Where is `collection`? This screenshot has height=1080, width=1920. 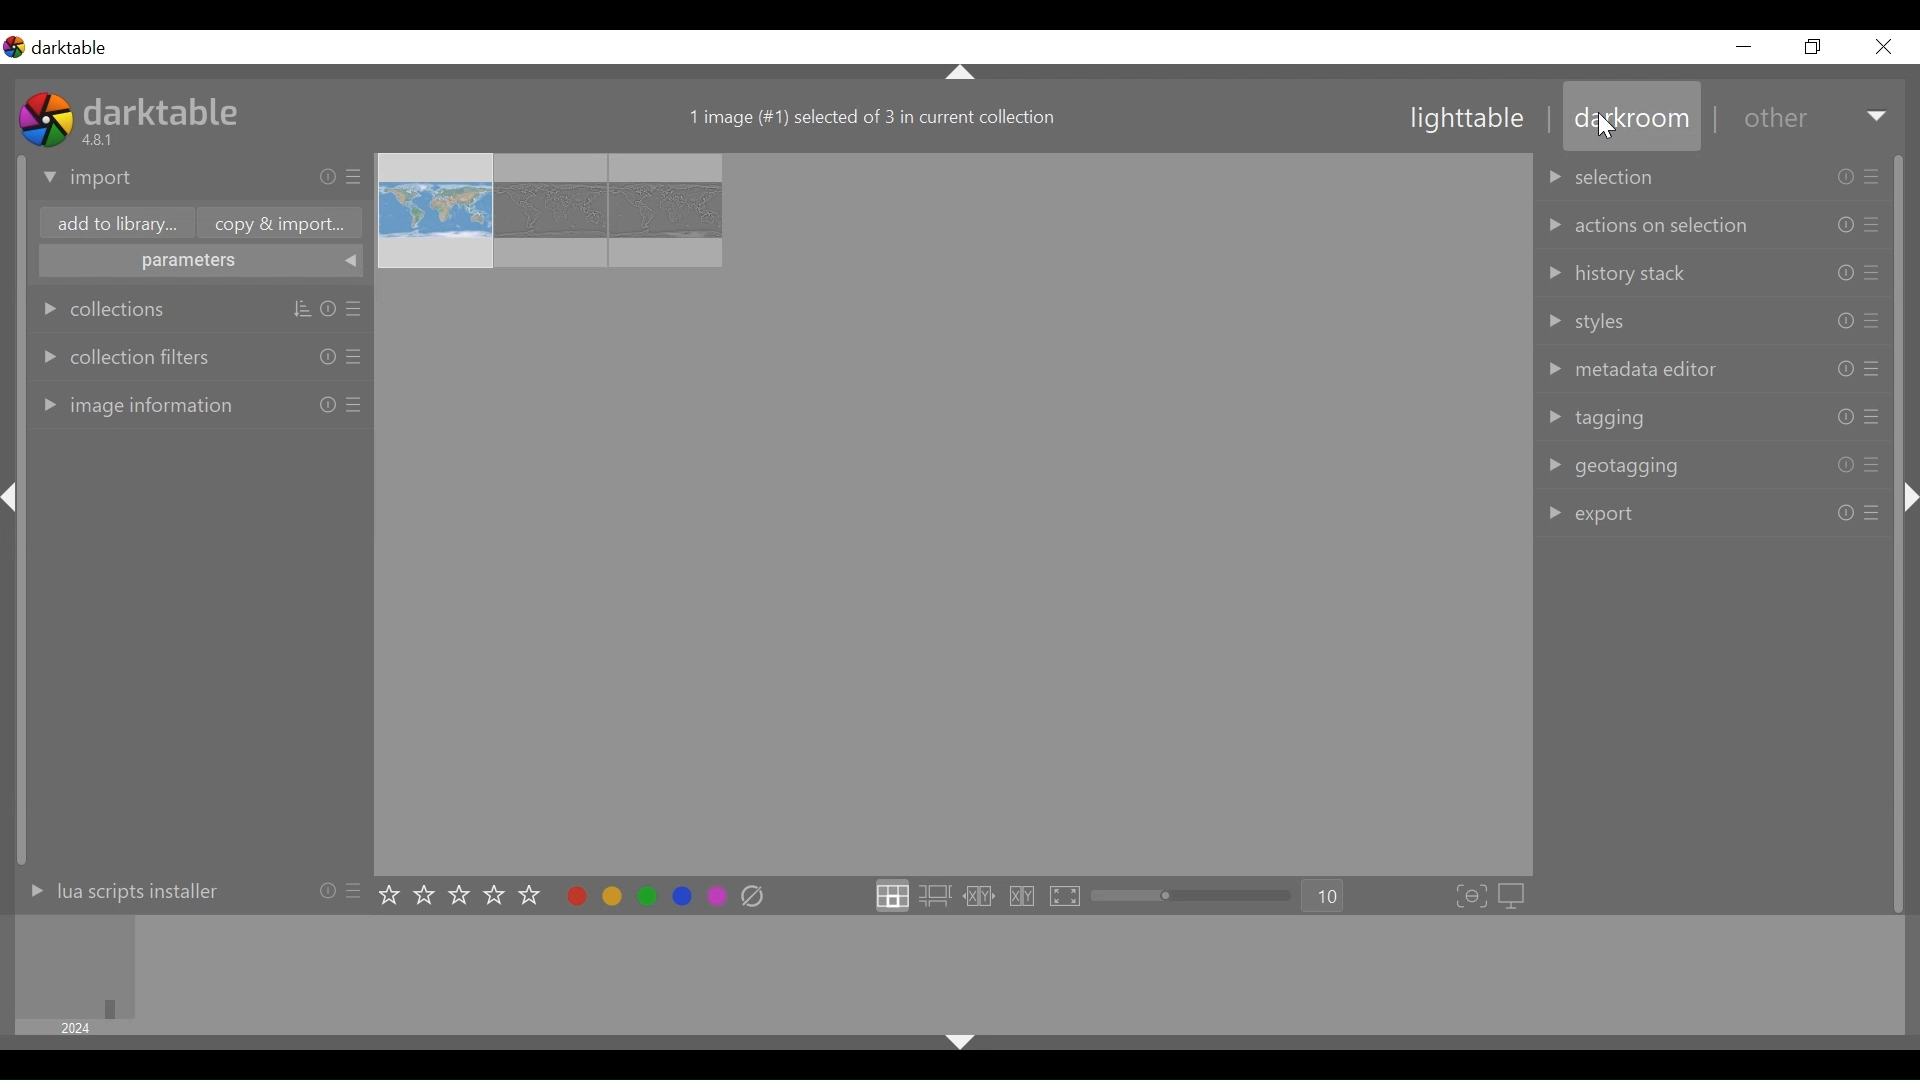
collection is located at coordinates (1714, 174).